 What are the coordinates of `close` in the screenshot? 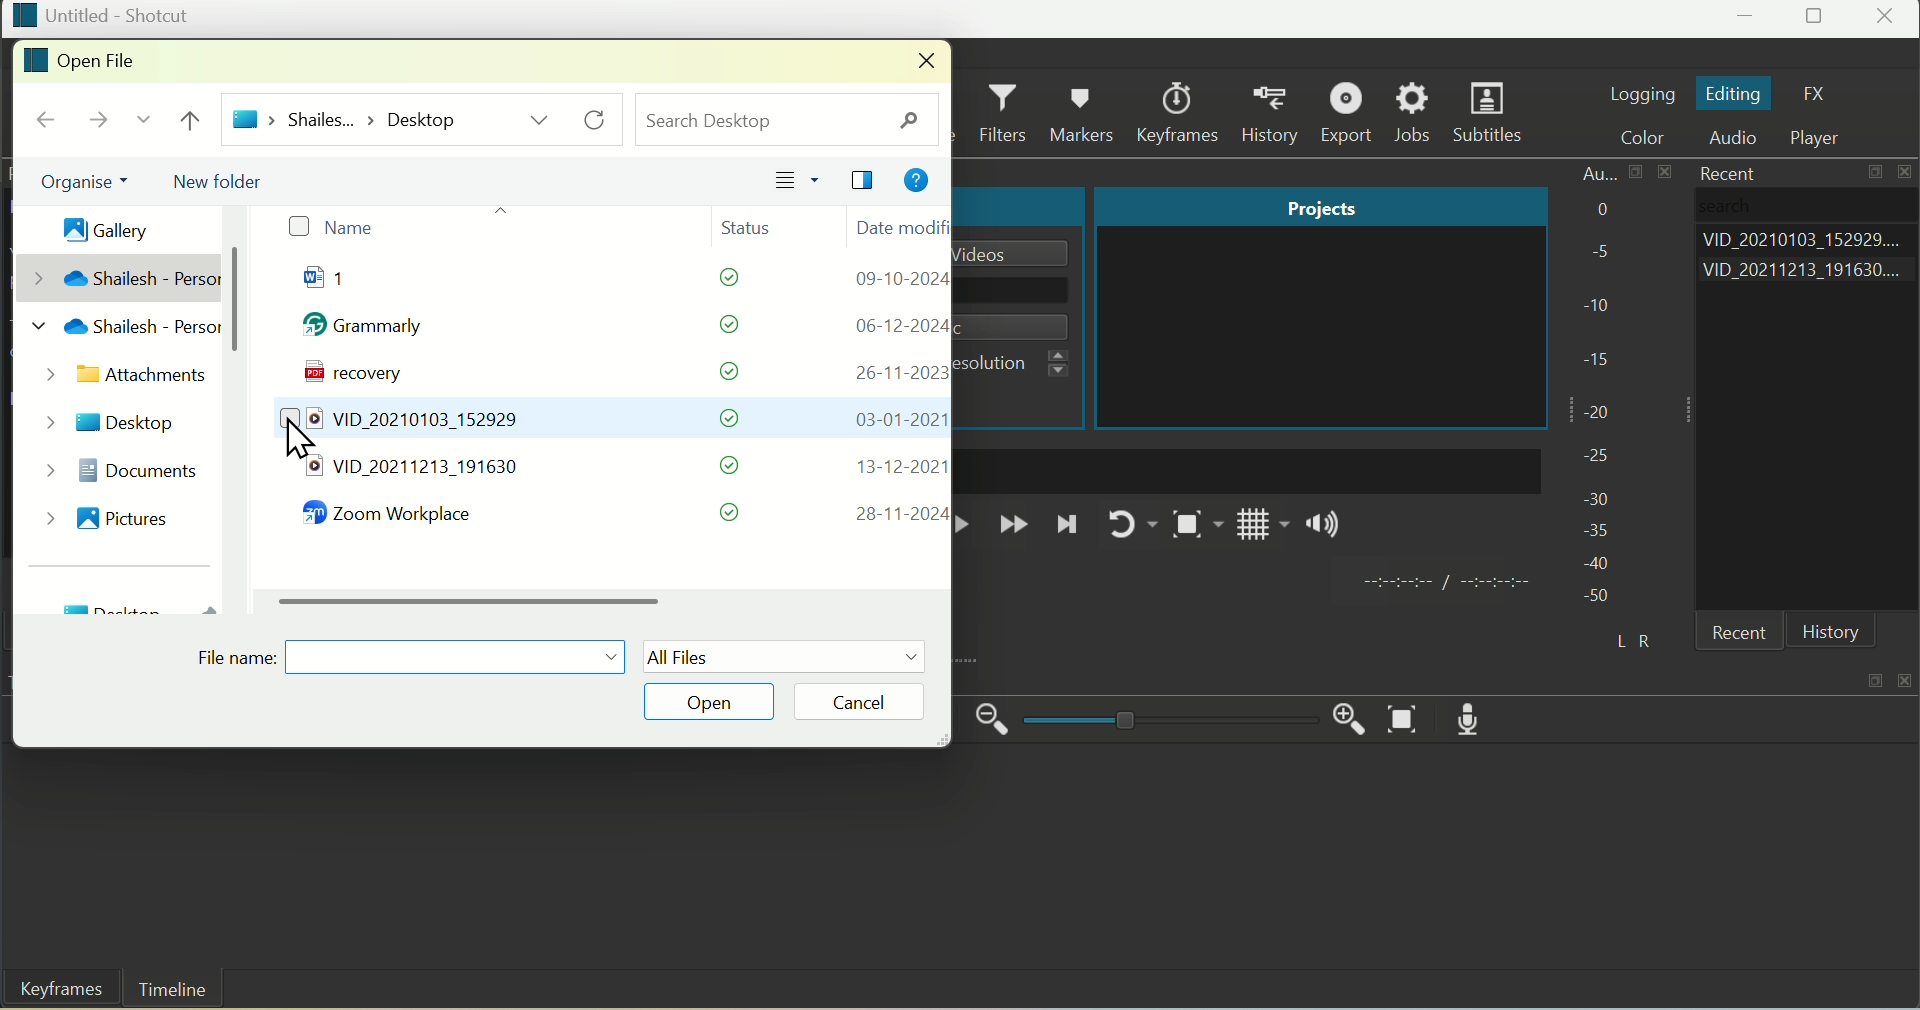 It's located at (1908, 676).